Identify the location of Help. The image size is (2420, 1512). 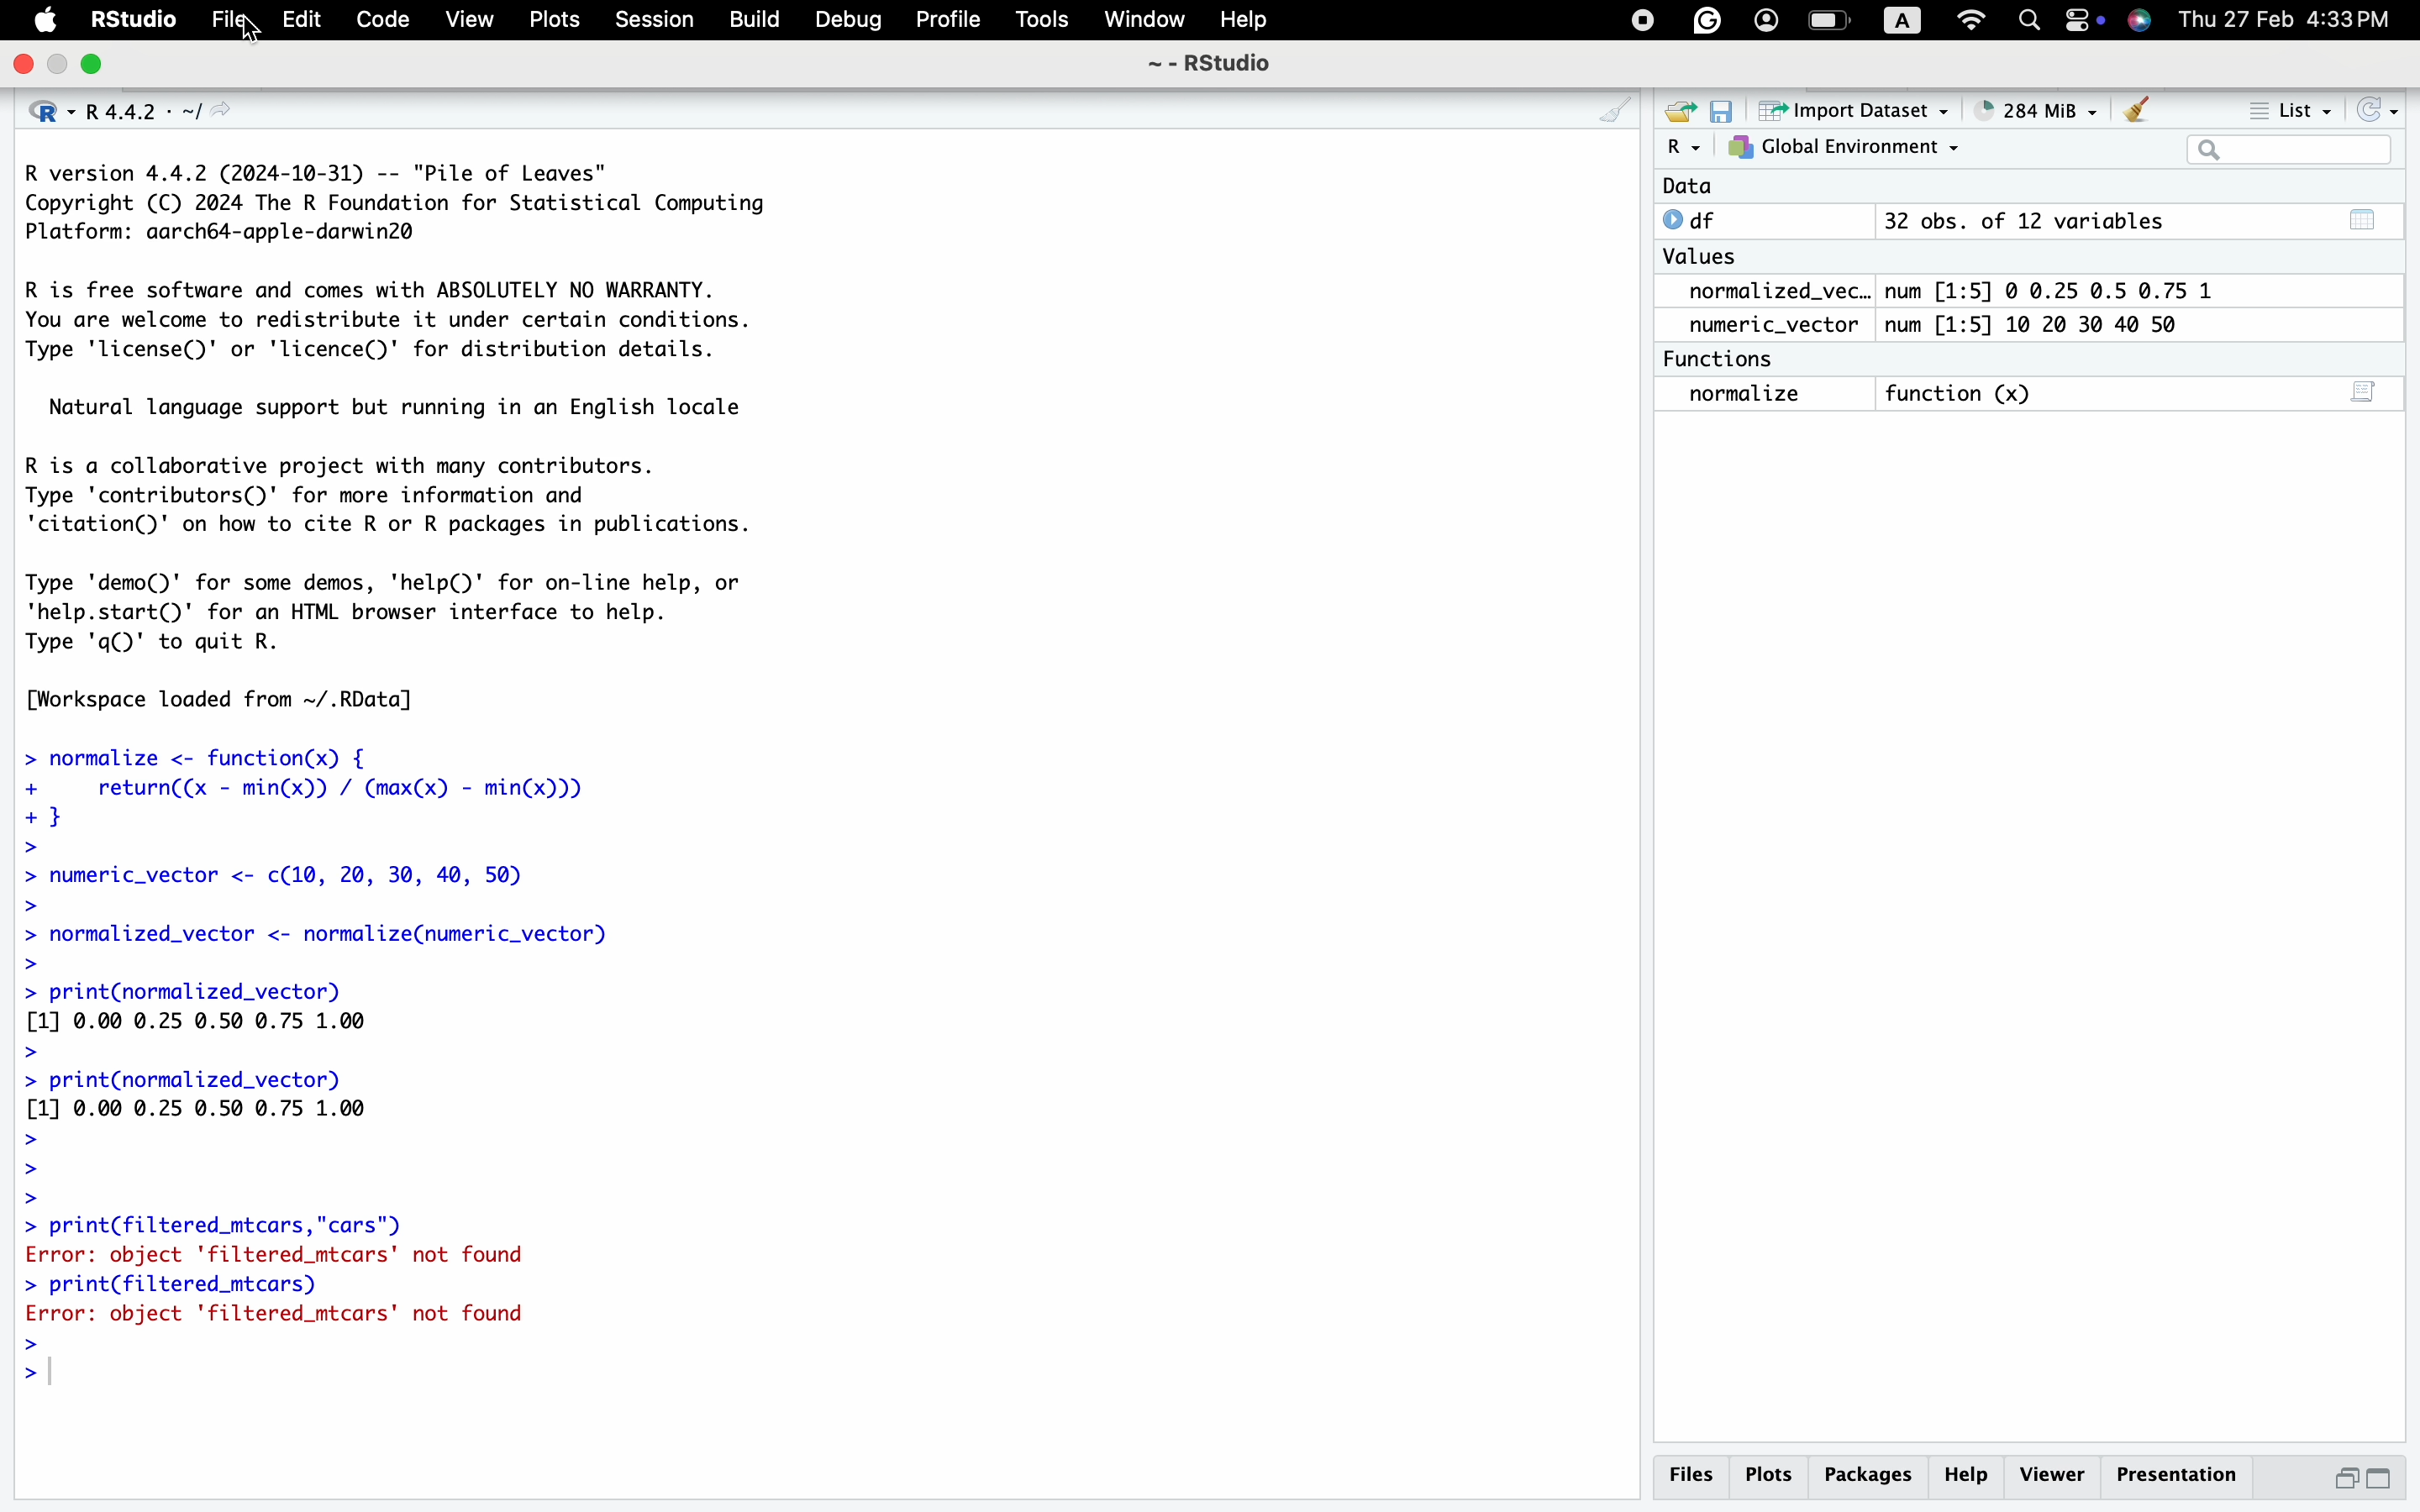
(1251, 18).